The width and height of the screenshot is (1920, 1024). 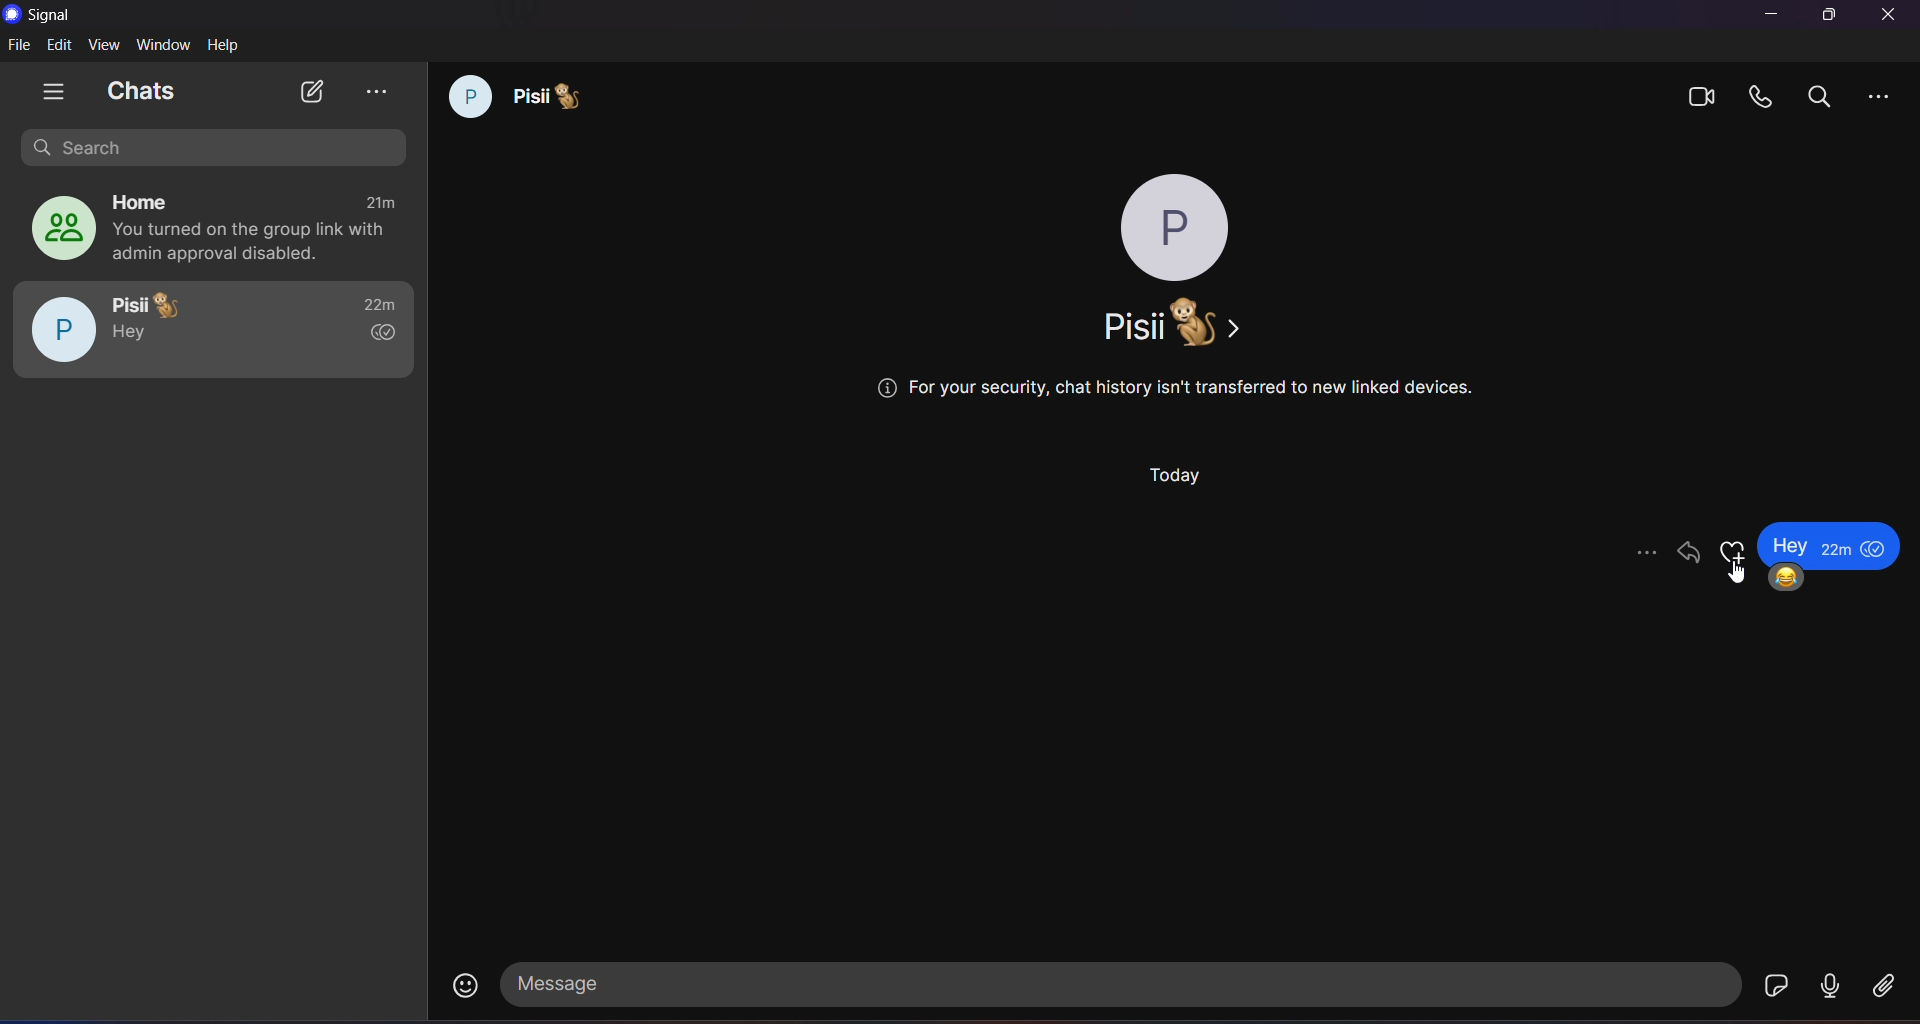 What do you see at coordinates (1686, 553) in the screenshot?
I see `tag` at bounding box center [1686, 553].